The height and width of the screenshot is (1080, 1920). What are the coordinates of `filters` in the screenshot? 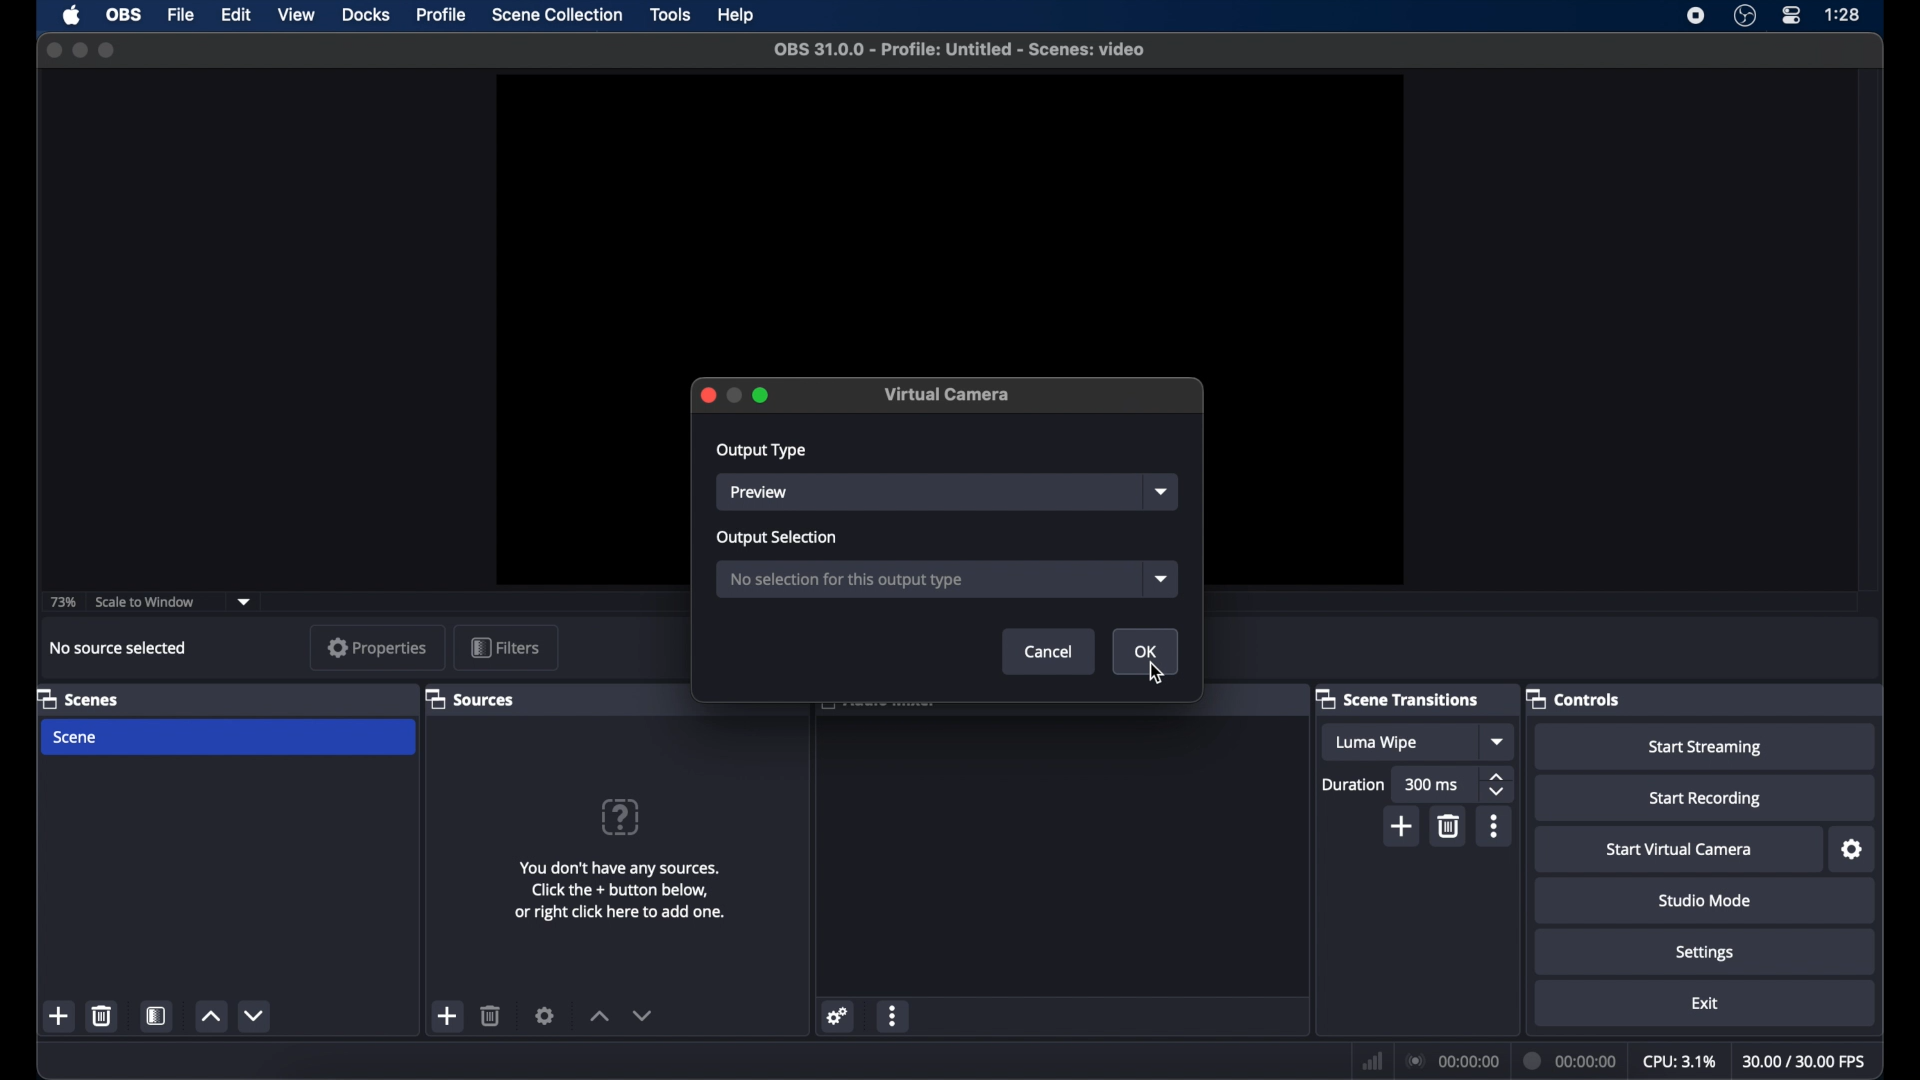 It's located at (505, 648).